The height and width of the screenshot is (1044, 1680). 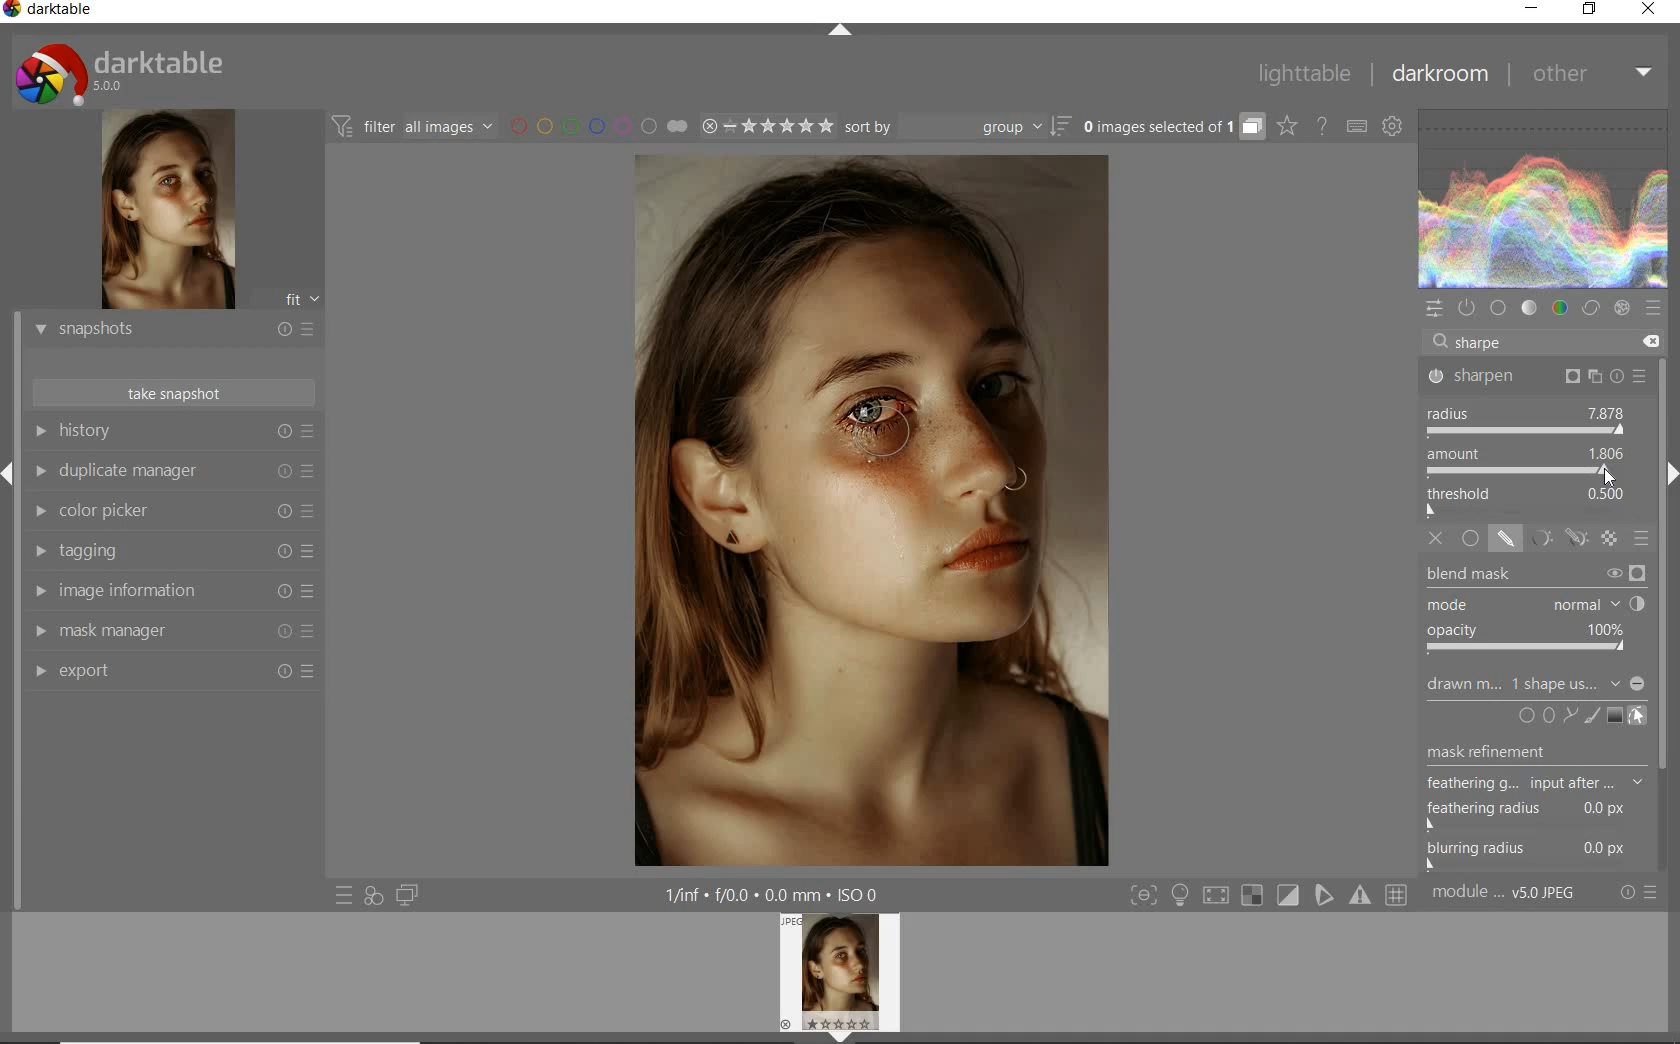 I want to click on ADD CIRCLE, ELLIPSE, OR ADD PATH, so click(x=1546, y=714).